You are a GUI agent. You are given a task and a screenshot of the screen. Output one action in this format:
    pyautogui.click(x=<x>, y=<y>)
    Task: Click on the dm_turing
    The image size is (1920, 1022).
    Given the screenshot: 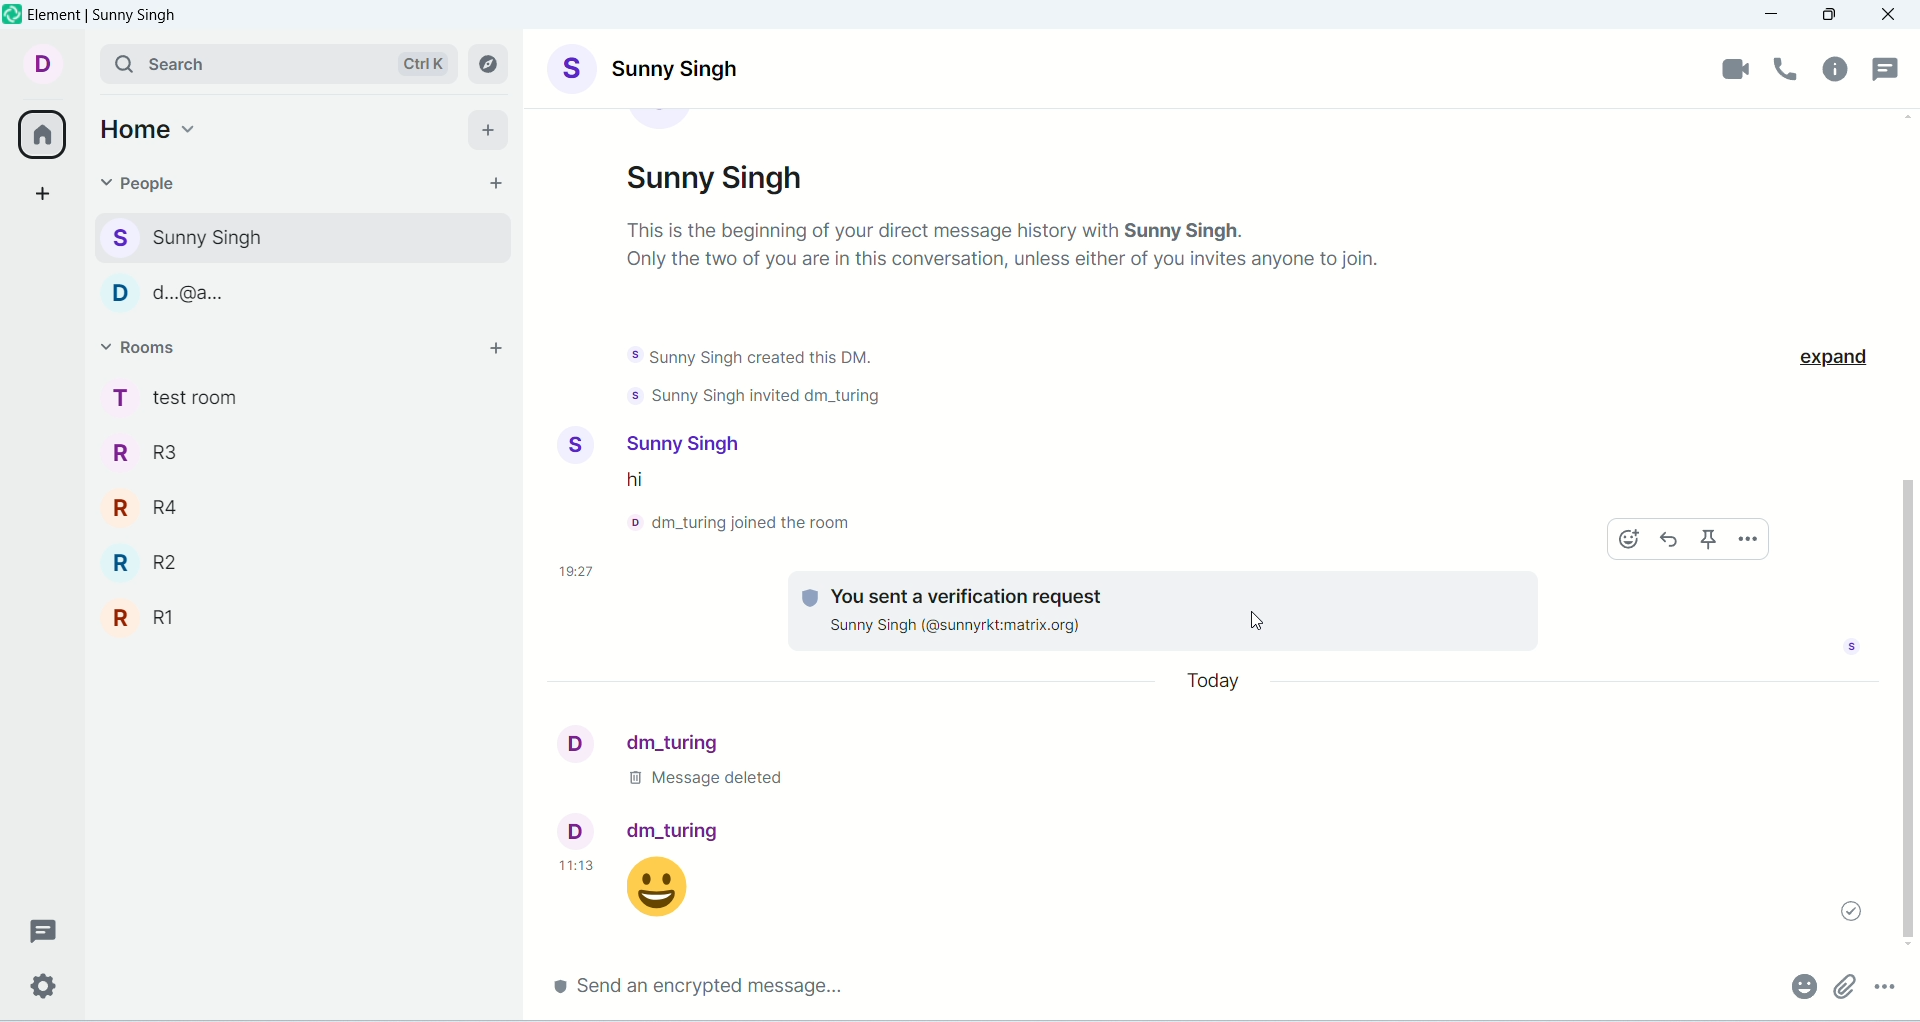 What is the action you would take?
    pyautogui.click(x=676, y=741)
    